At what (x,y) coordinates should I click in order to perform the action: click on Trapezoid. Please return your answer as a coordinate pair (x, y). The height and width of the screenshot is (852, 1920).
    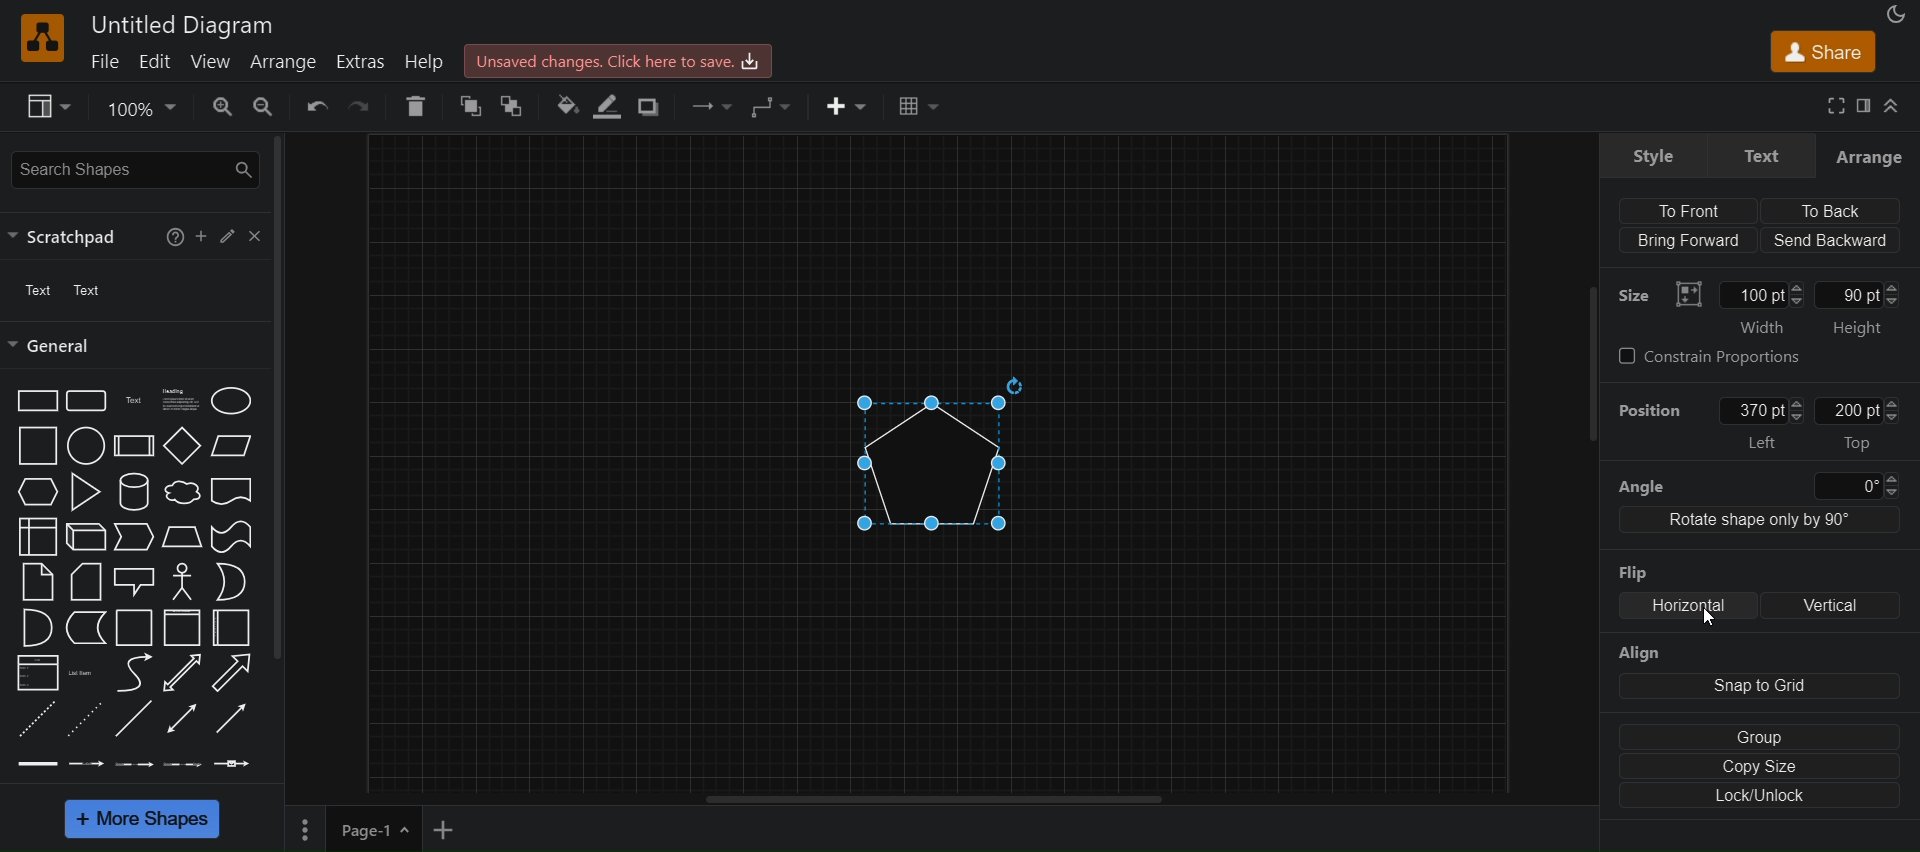
    Looking at the image, I should click on (182, 537).